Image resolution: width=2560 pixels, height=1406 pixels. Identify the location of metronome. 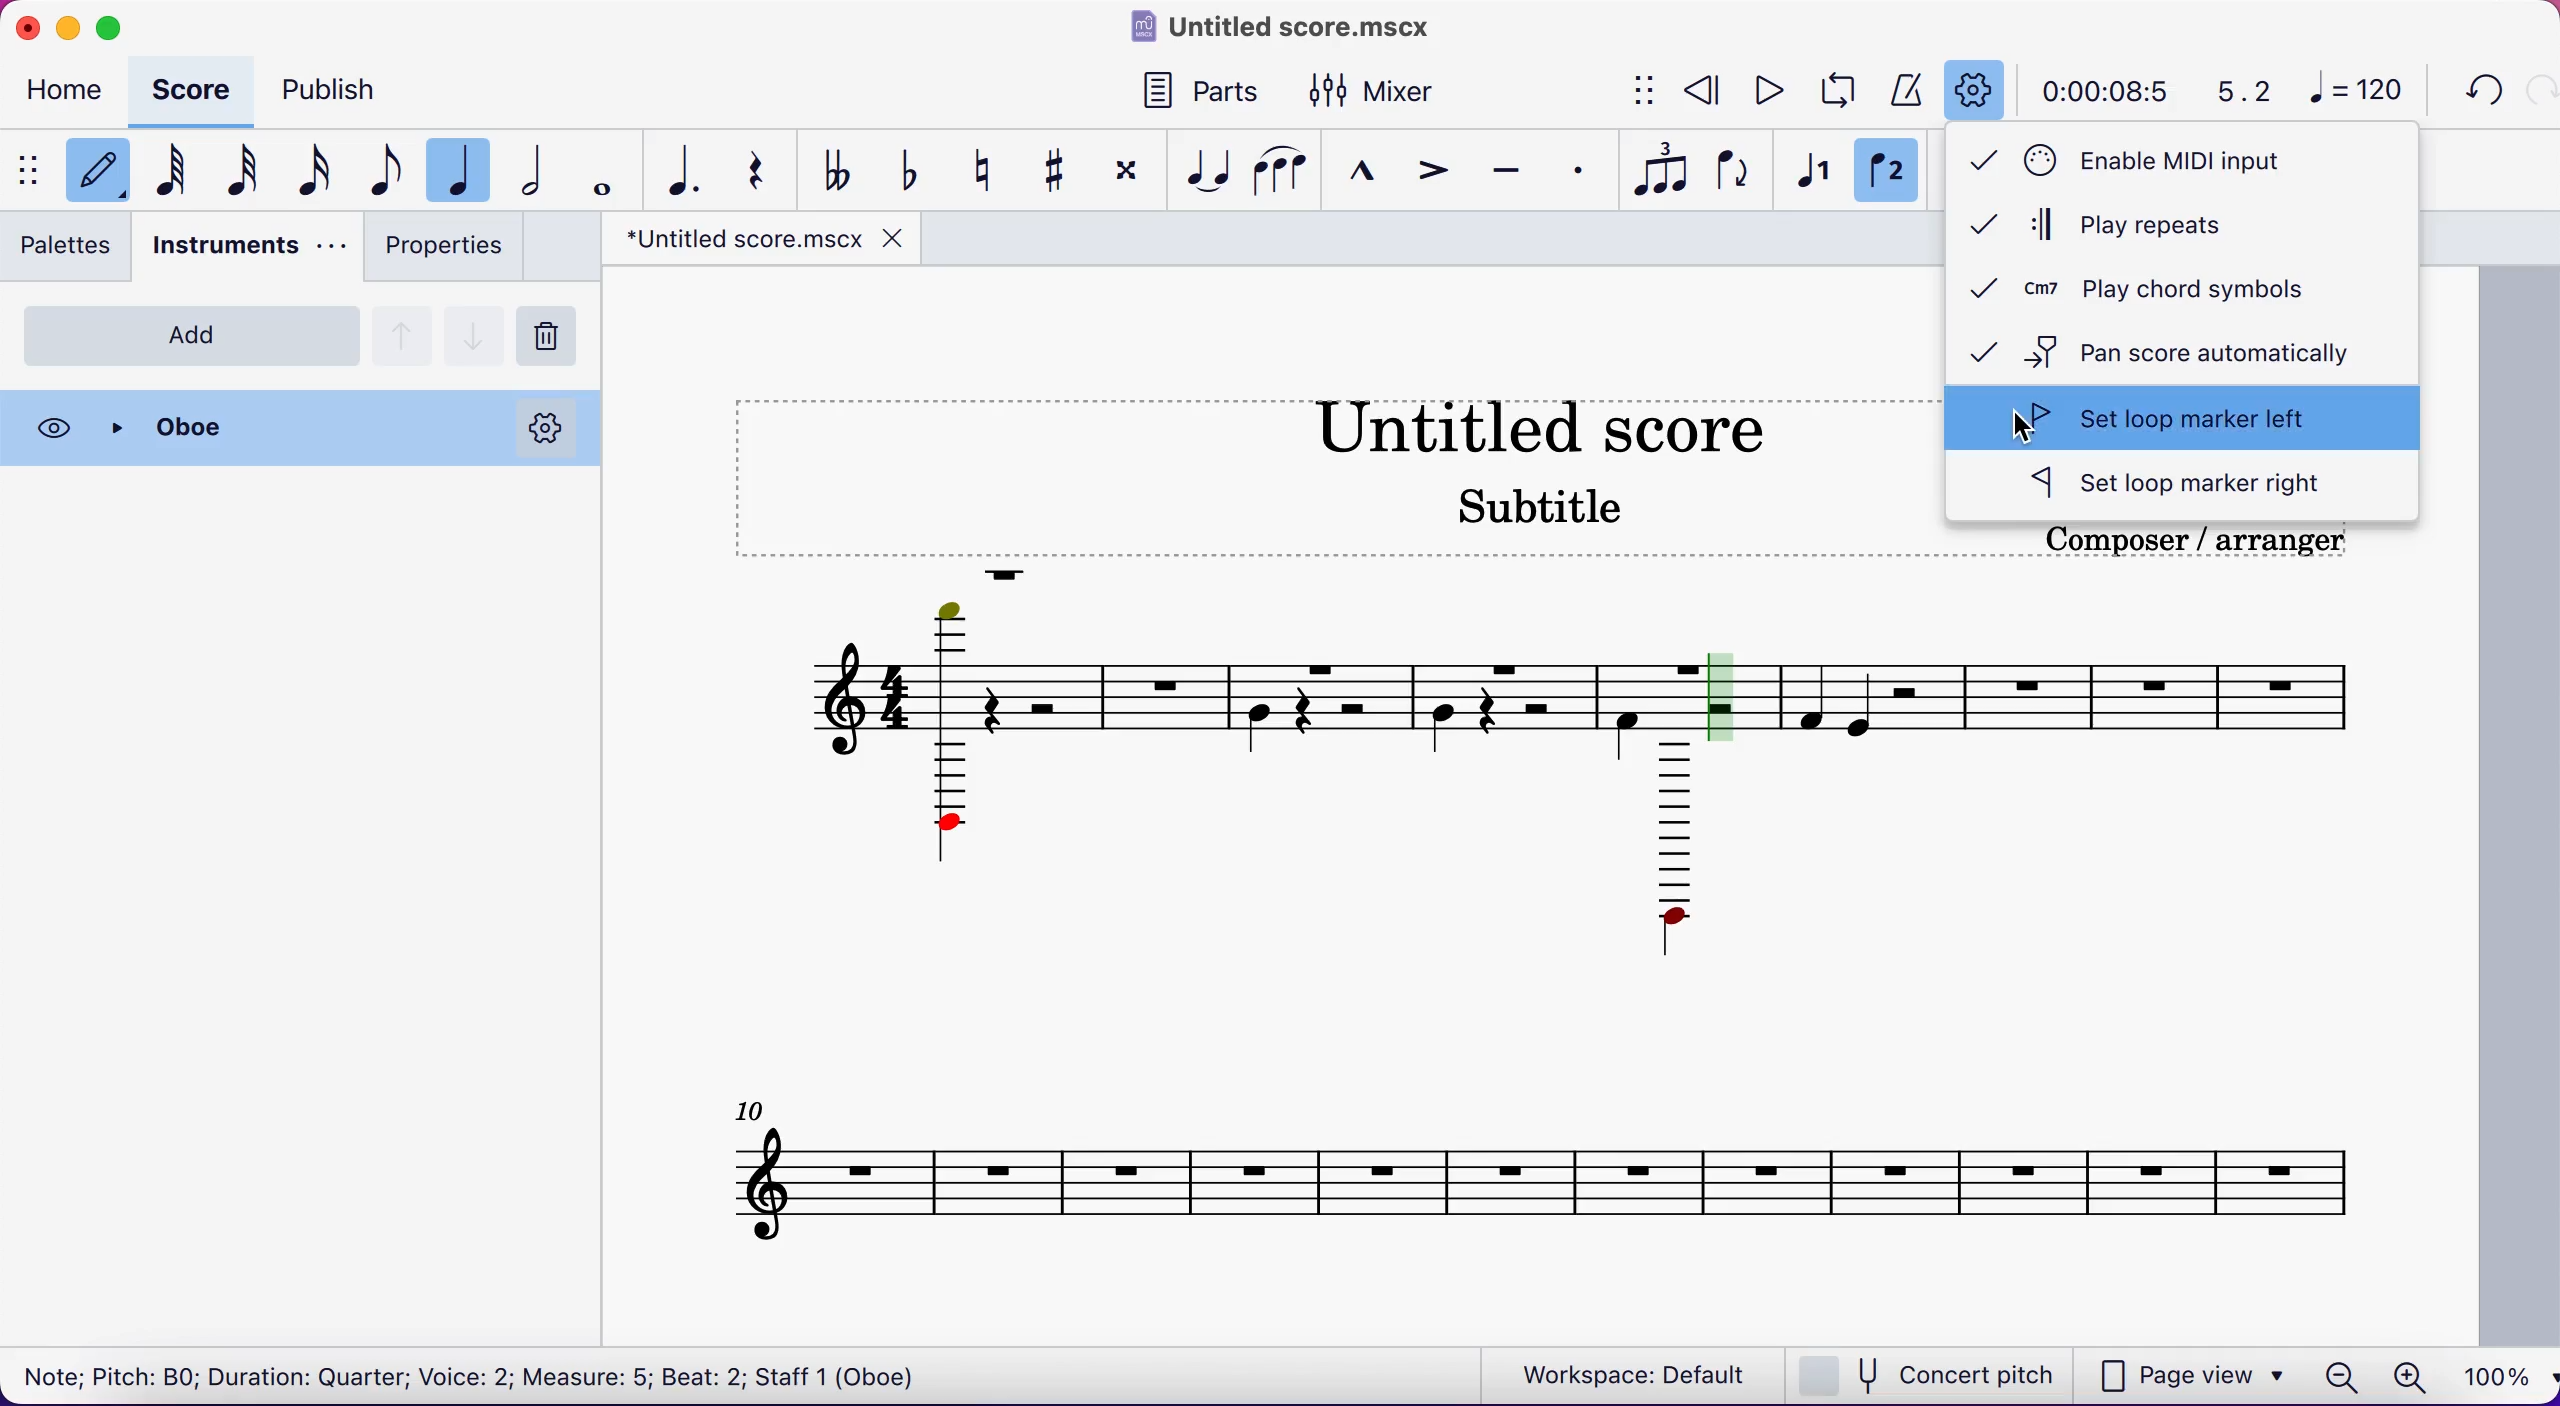
(1907, 88).